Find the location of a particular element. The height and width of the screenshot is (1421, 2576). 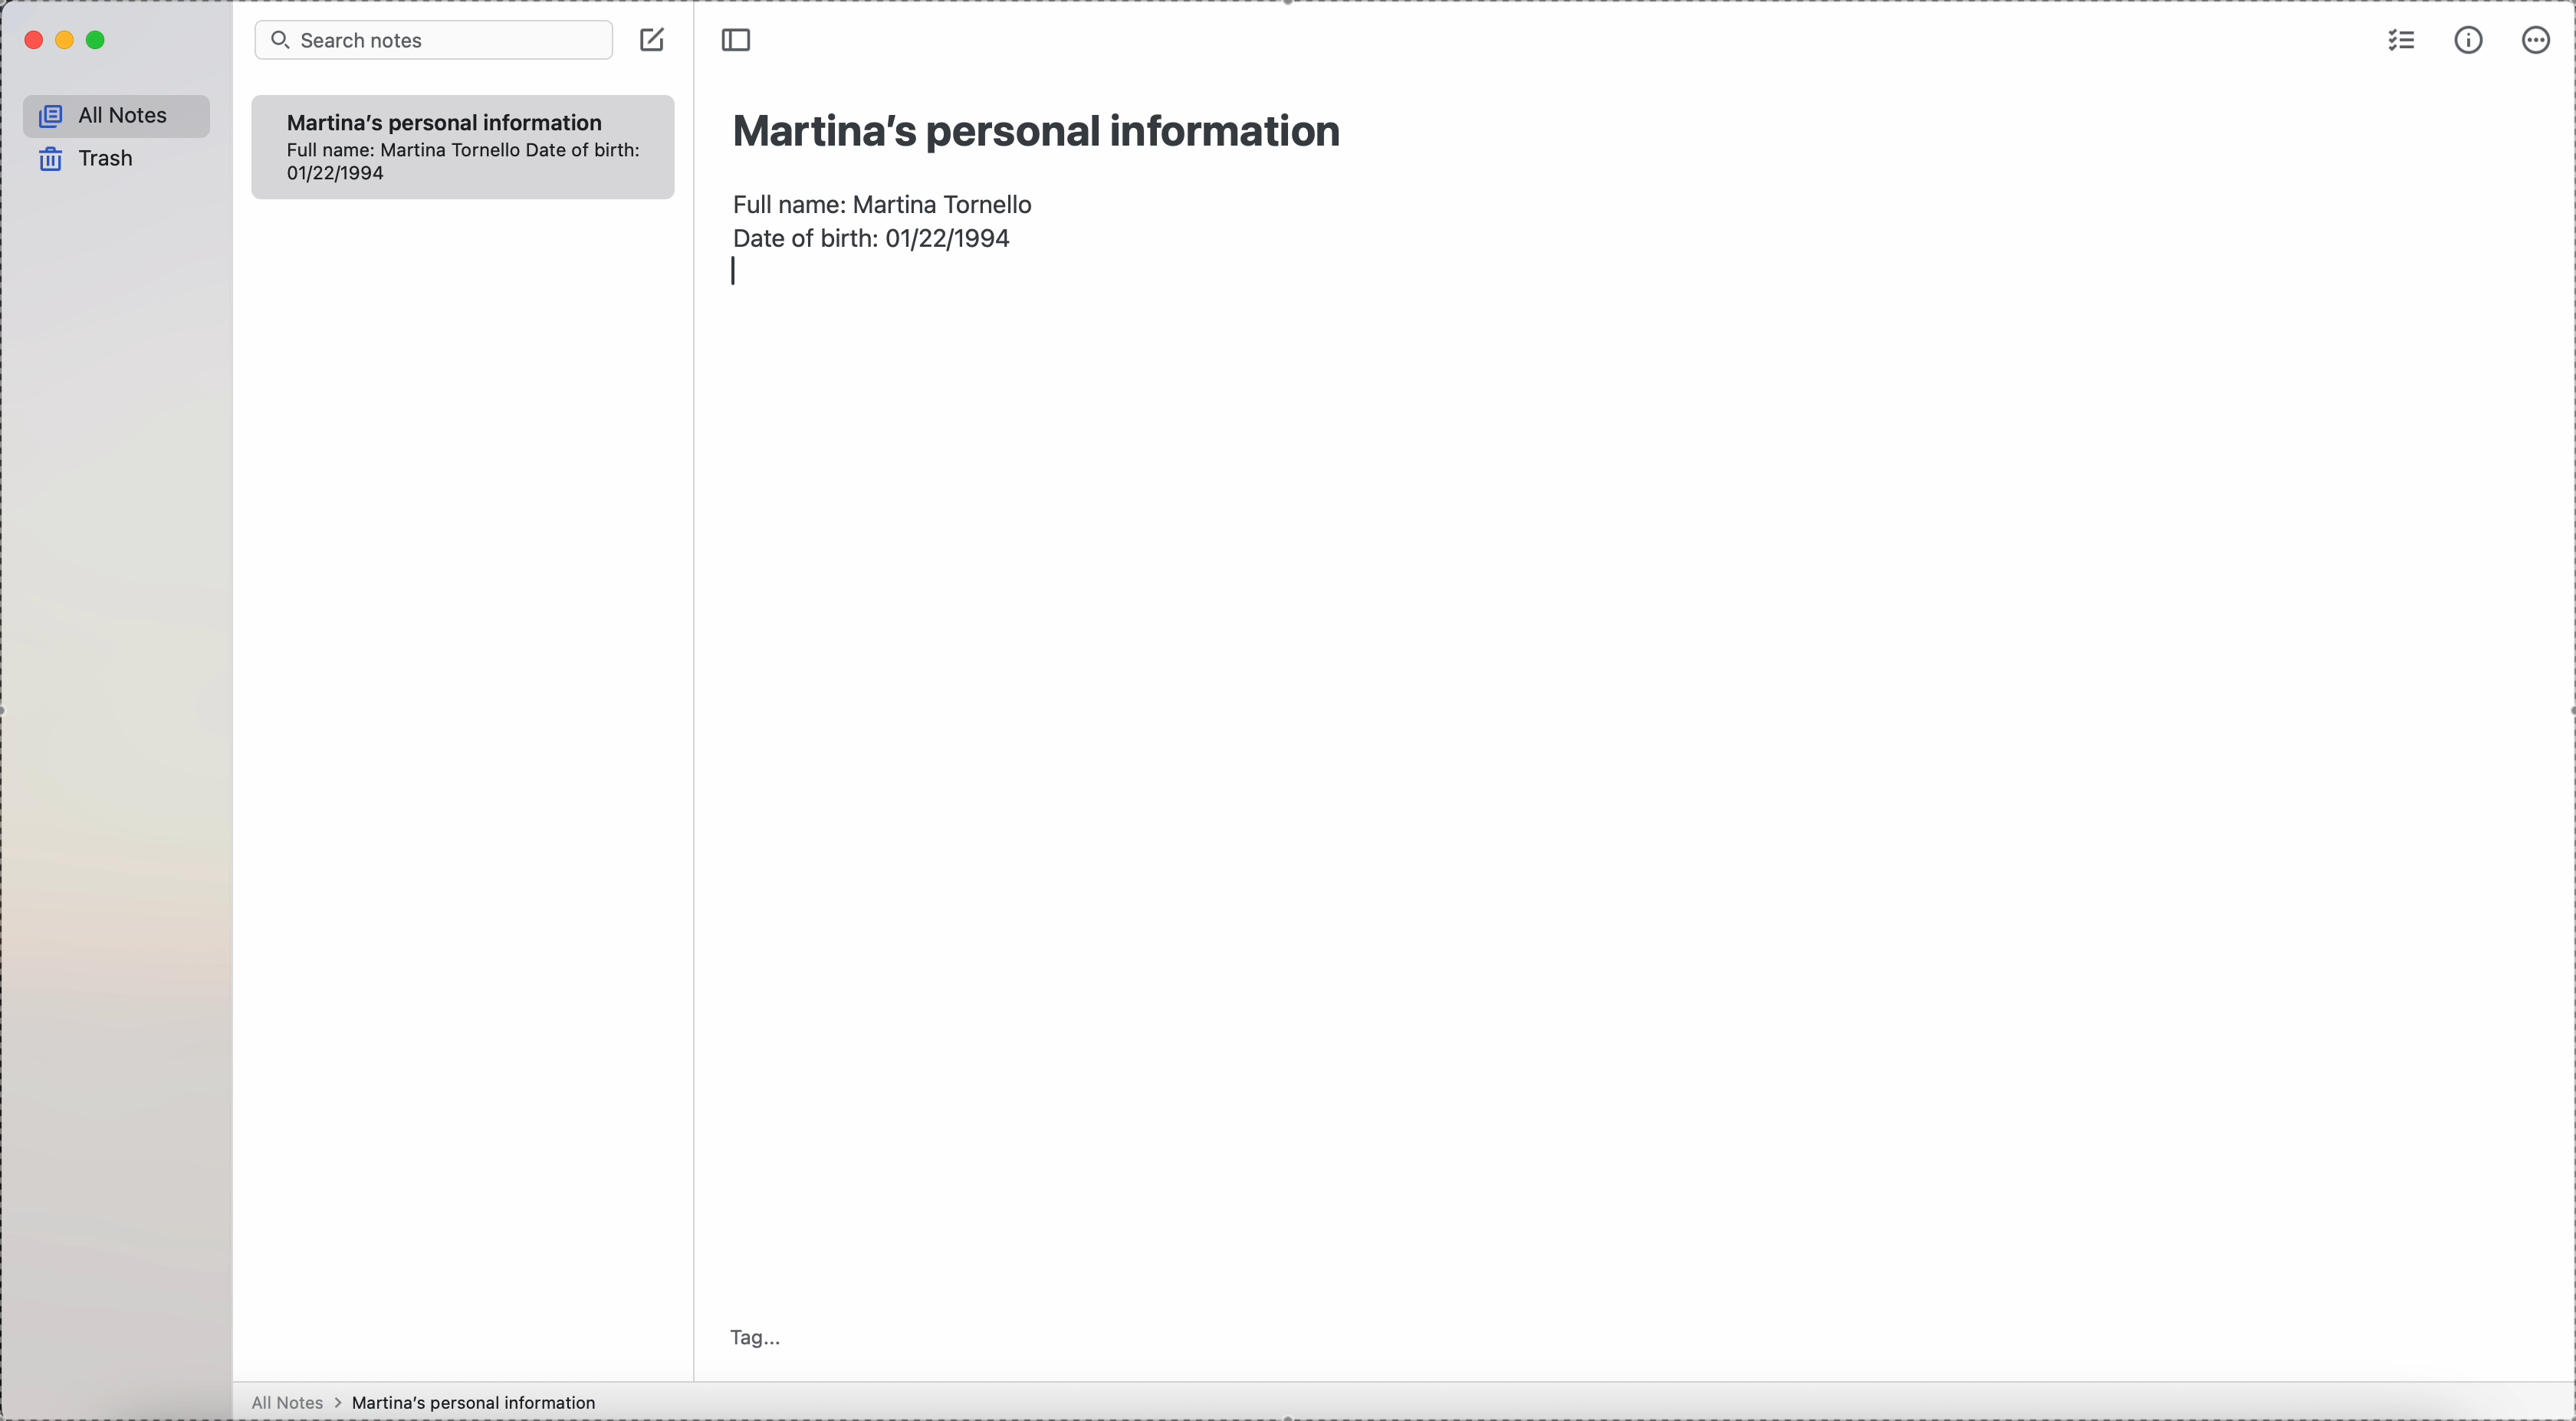

metrics is located at coordinates (2472, 41).